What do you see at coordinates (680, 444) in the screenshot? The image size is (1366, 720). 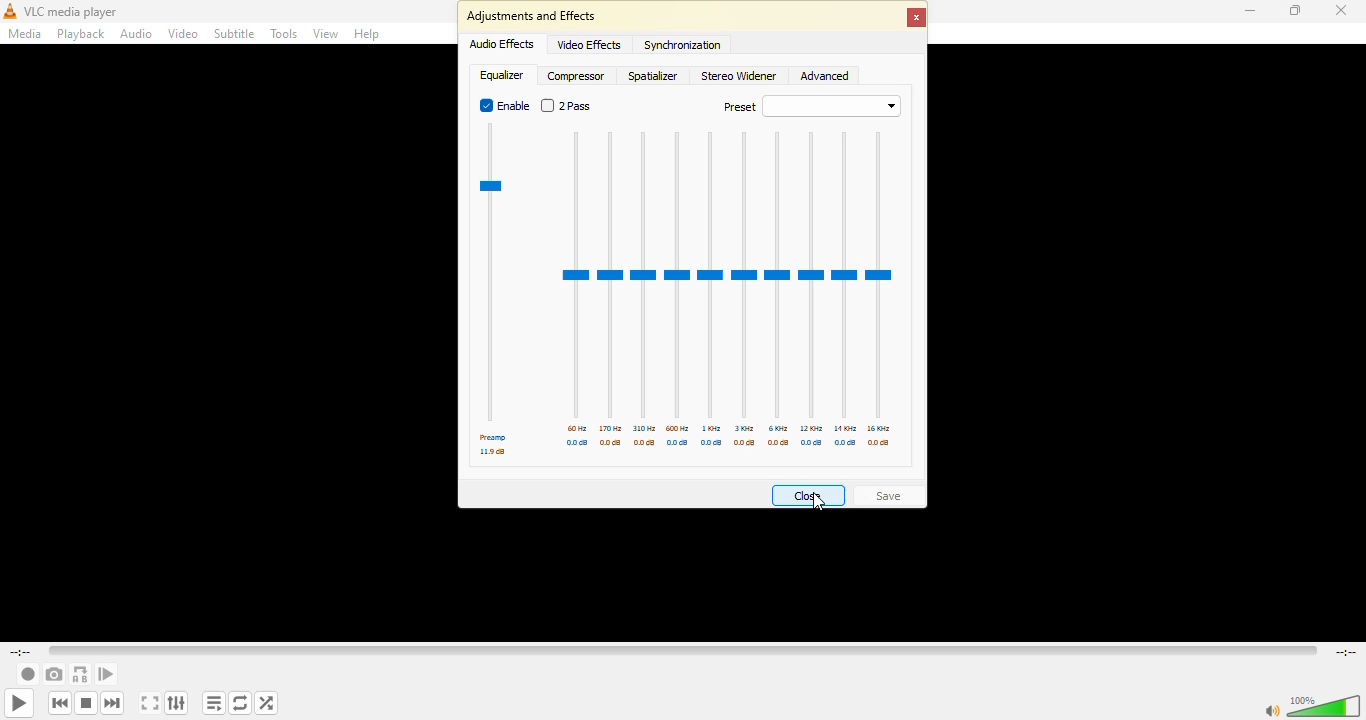 I see `db` at bounding box center [680, 444].